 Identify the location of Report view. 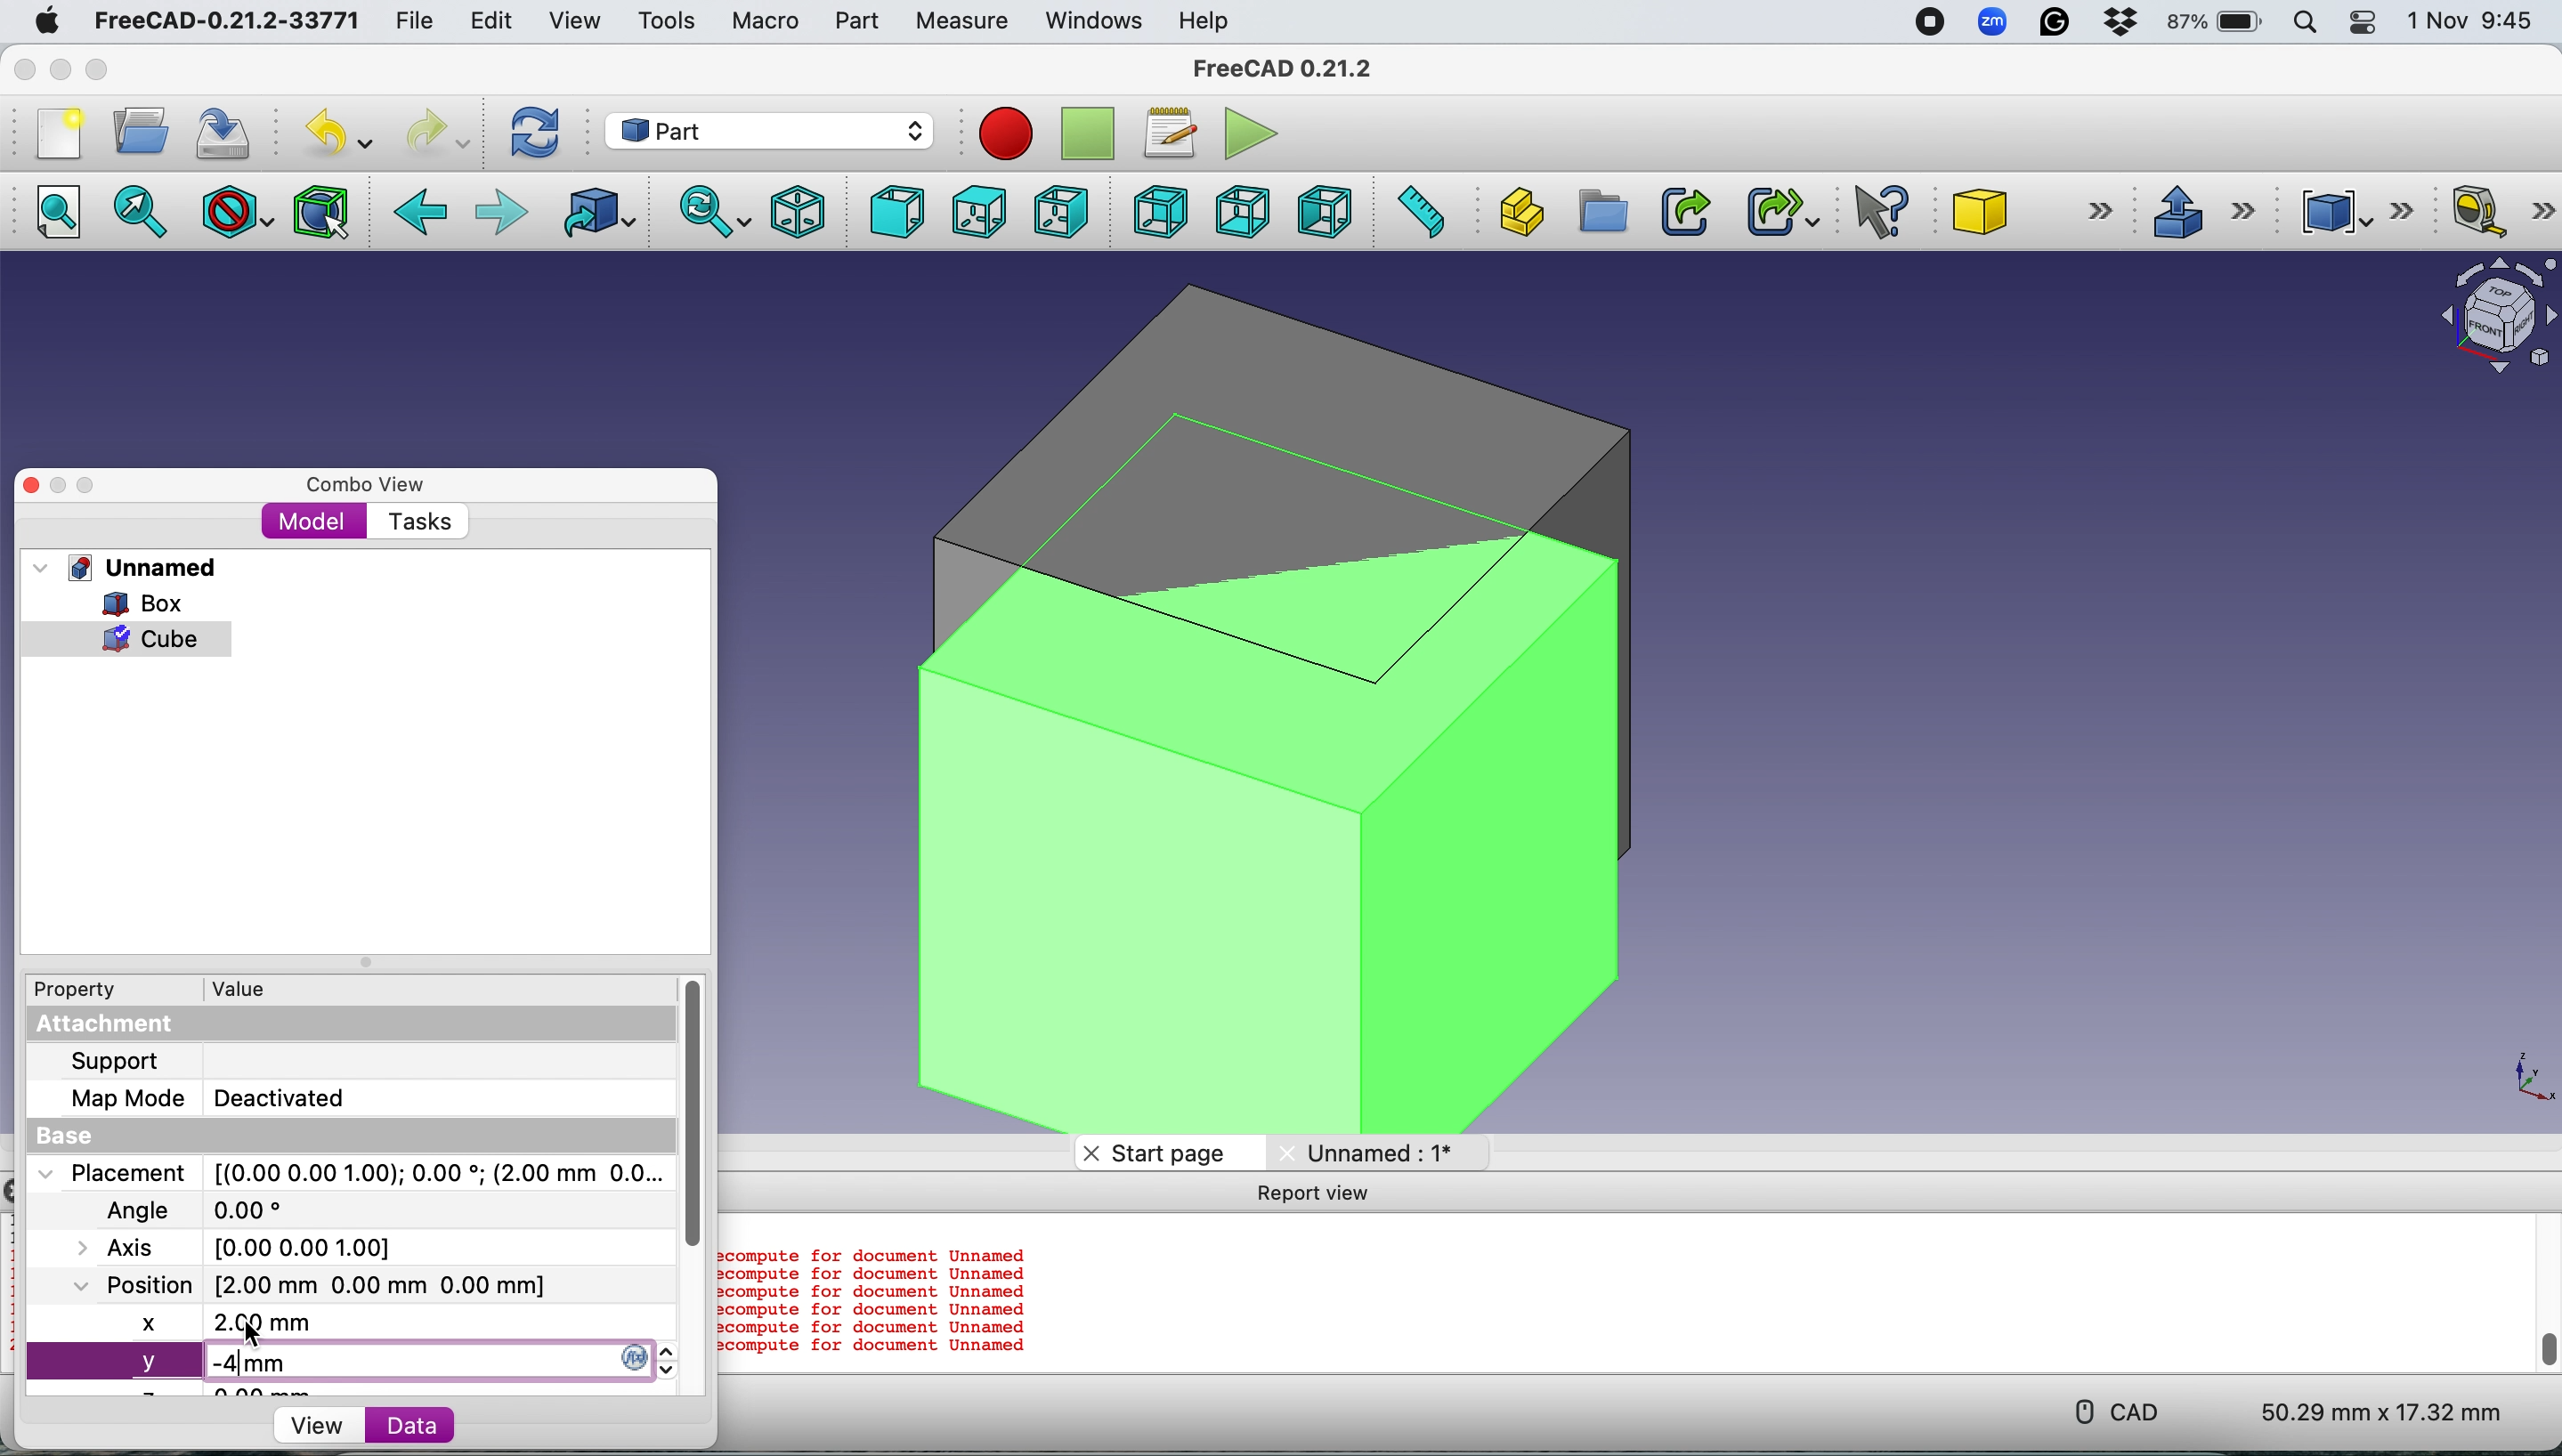
(1316, 1193).